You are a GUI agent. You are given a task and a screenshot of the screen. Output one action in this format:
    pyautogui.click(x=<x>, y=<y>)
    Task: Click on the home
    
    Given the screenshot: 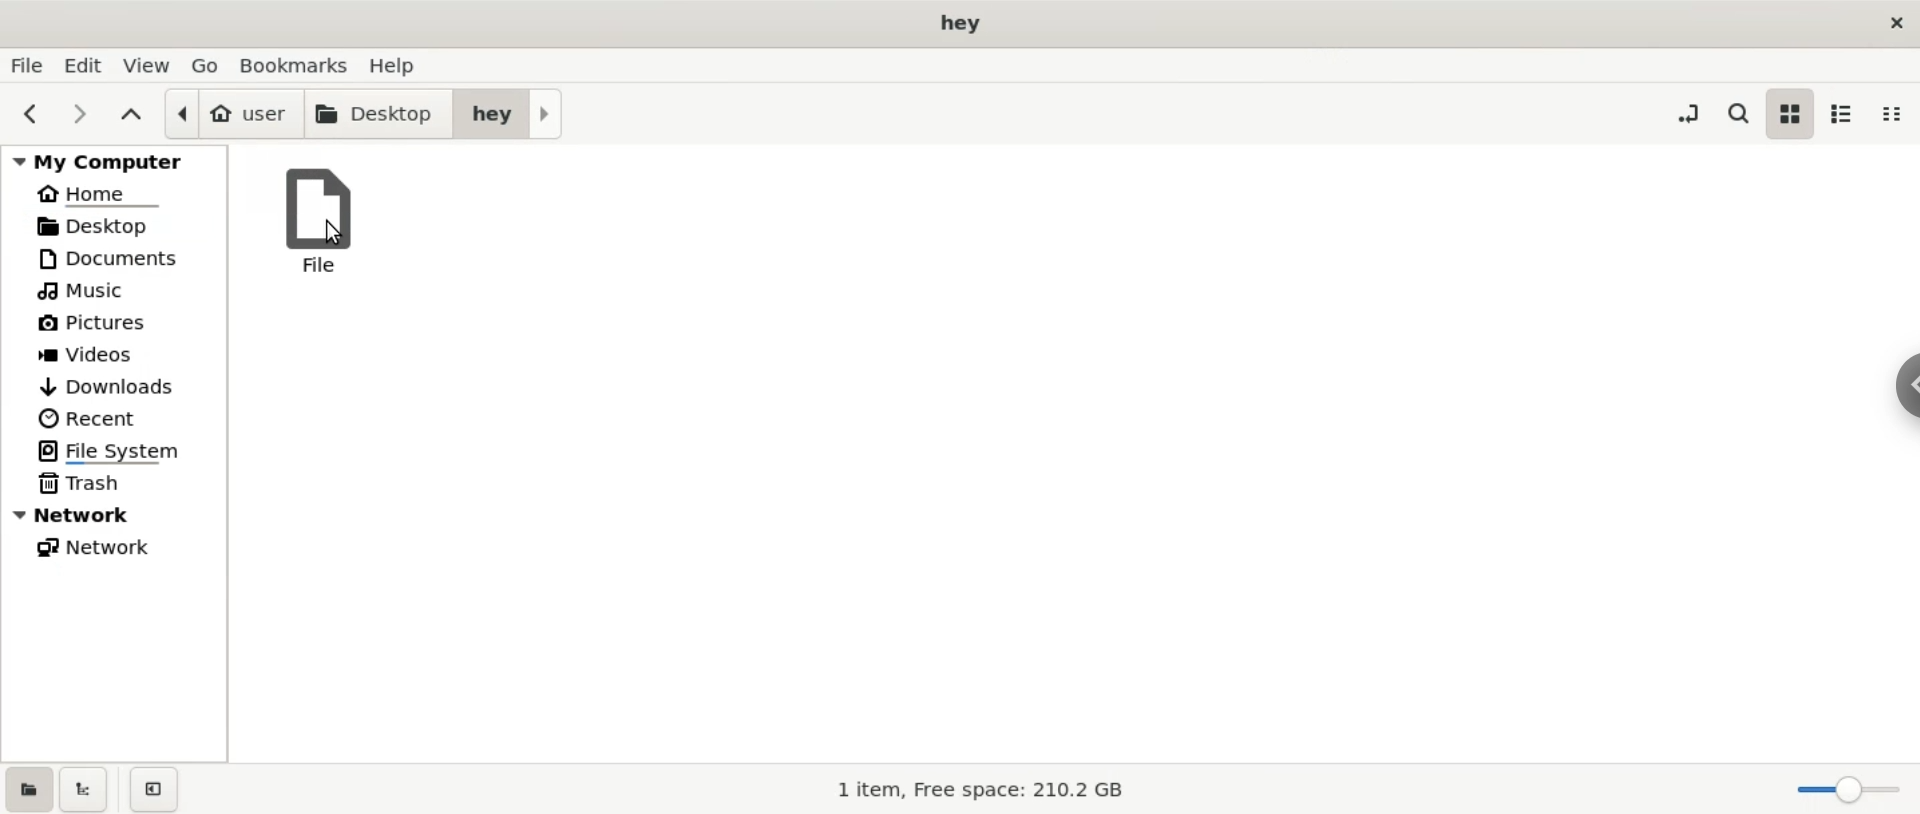 What is the action you would take?
    pyautogui.click(x=114, y=195)
    